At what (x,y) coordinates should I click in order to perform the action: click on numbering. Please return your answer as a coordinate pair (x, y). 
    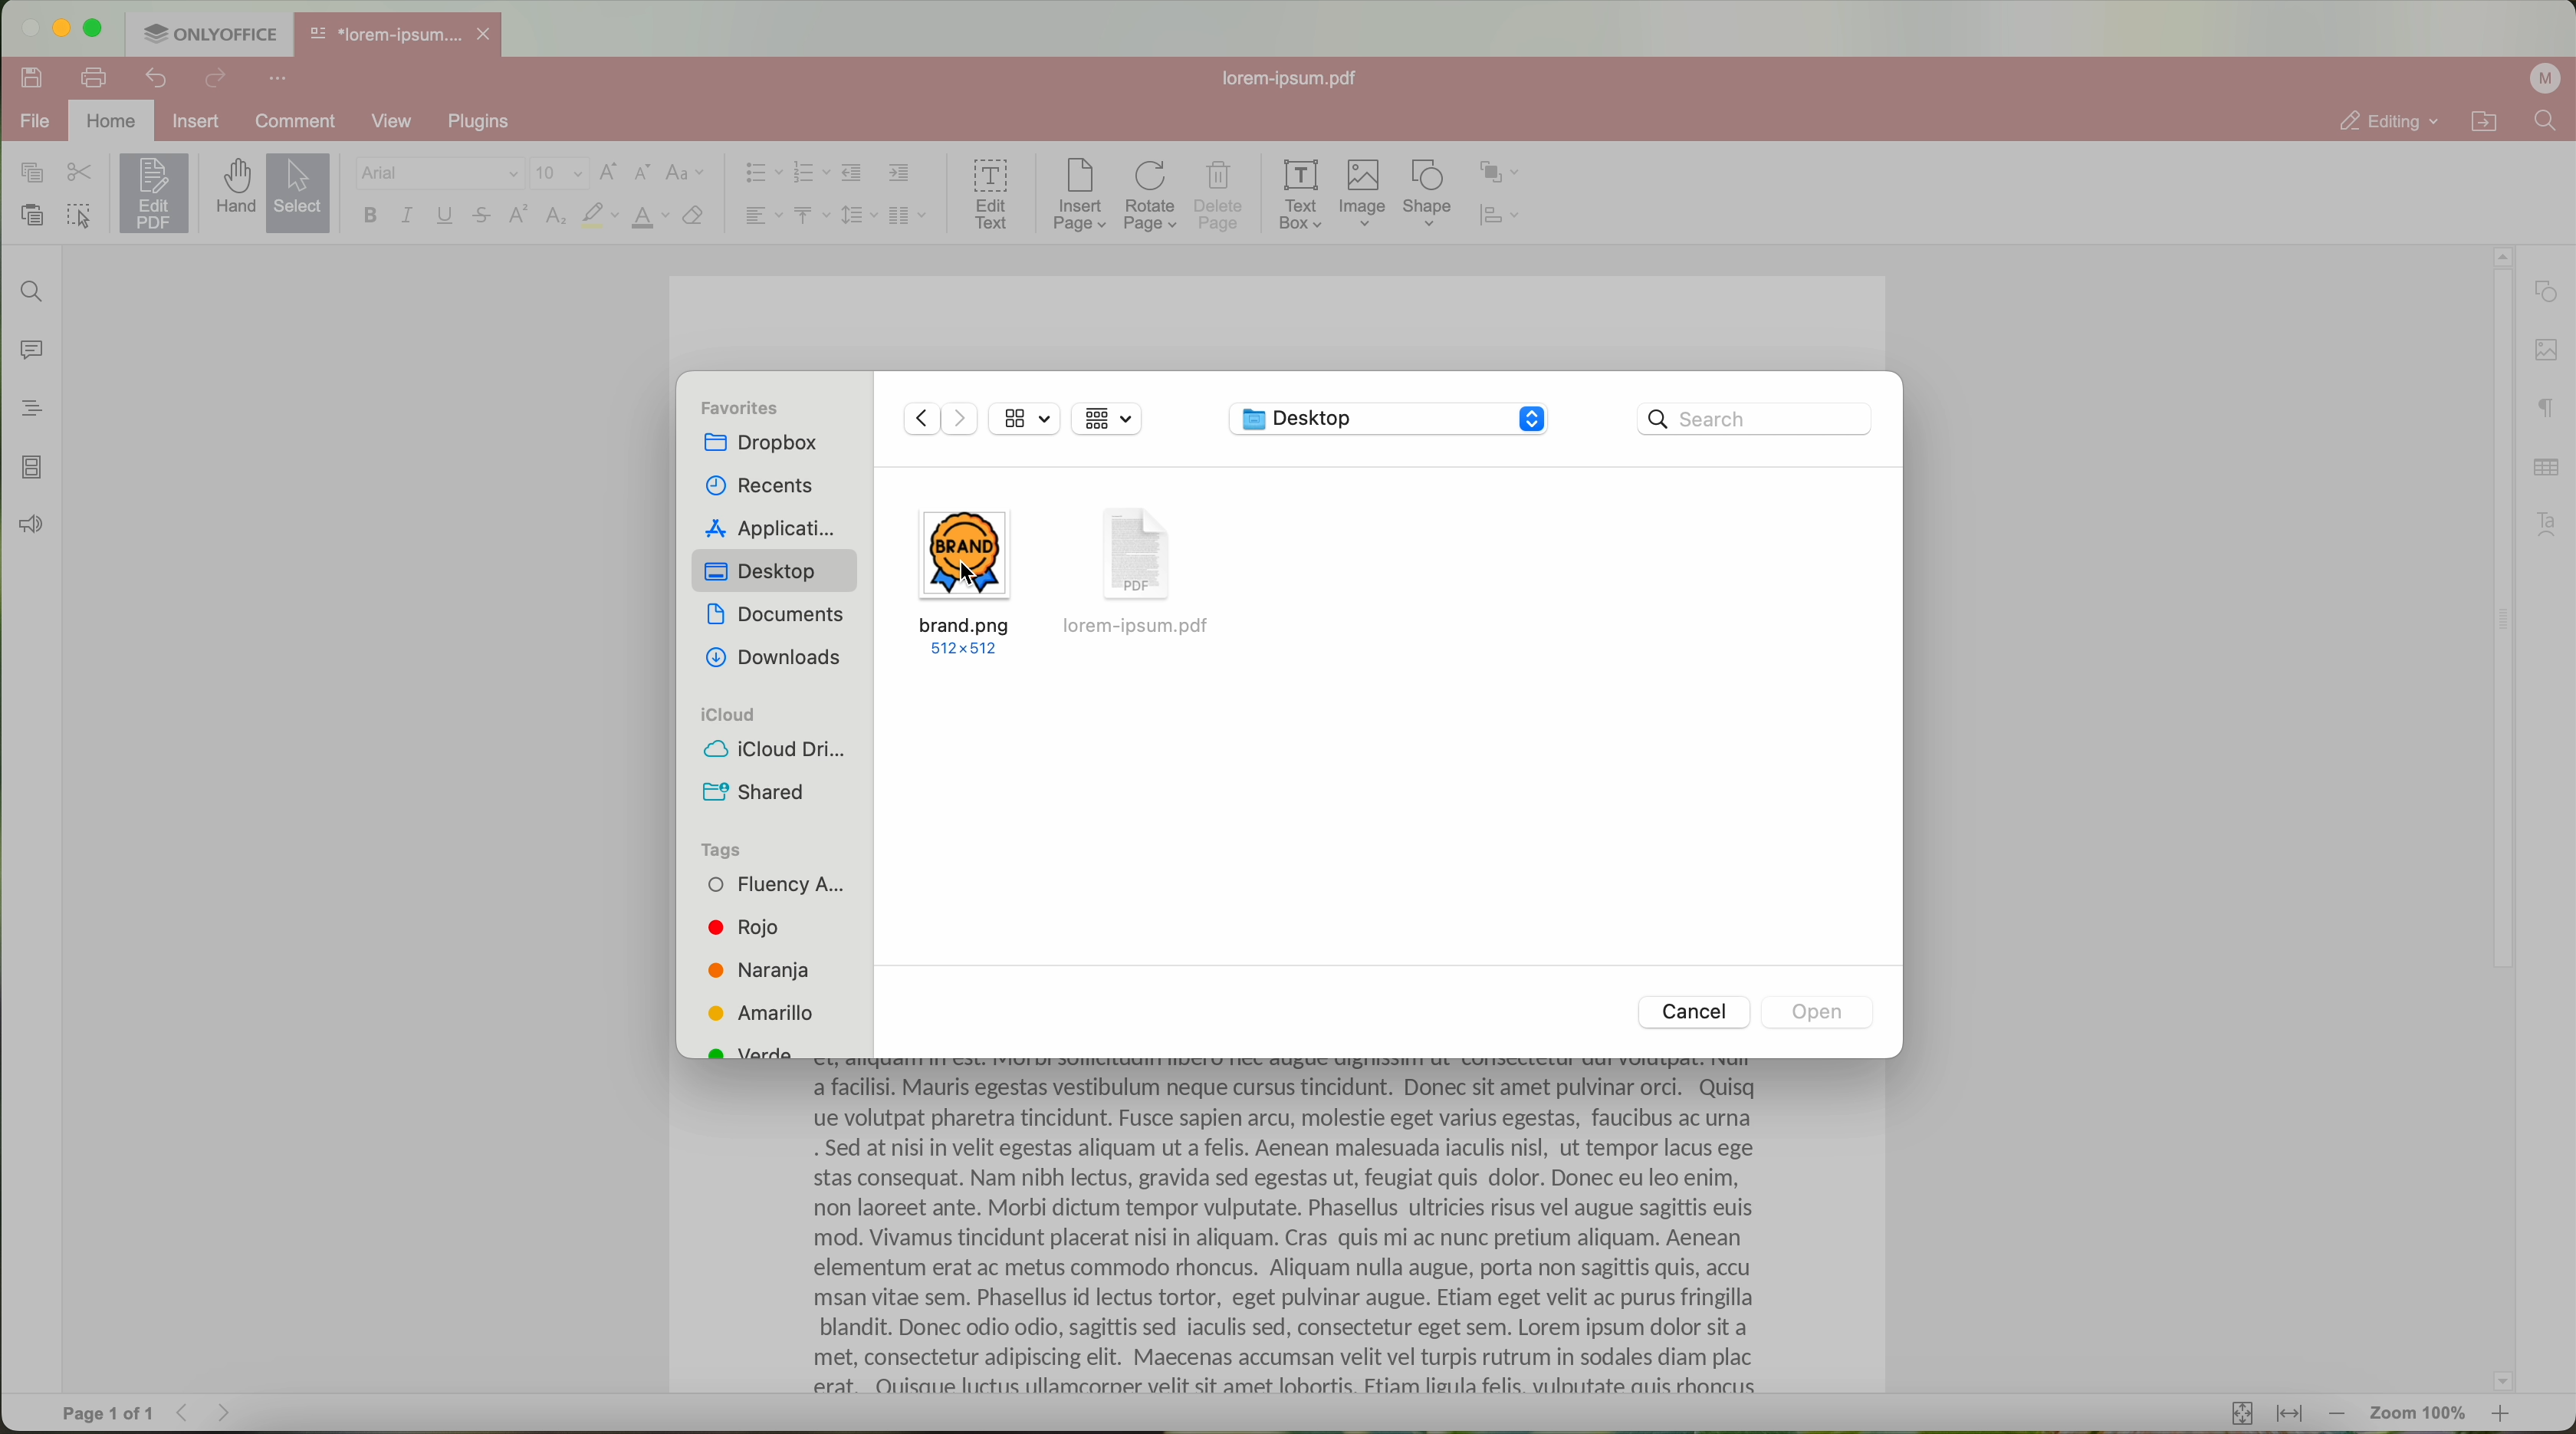
    Looking at the image, I should click on (811, 174).